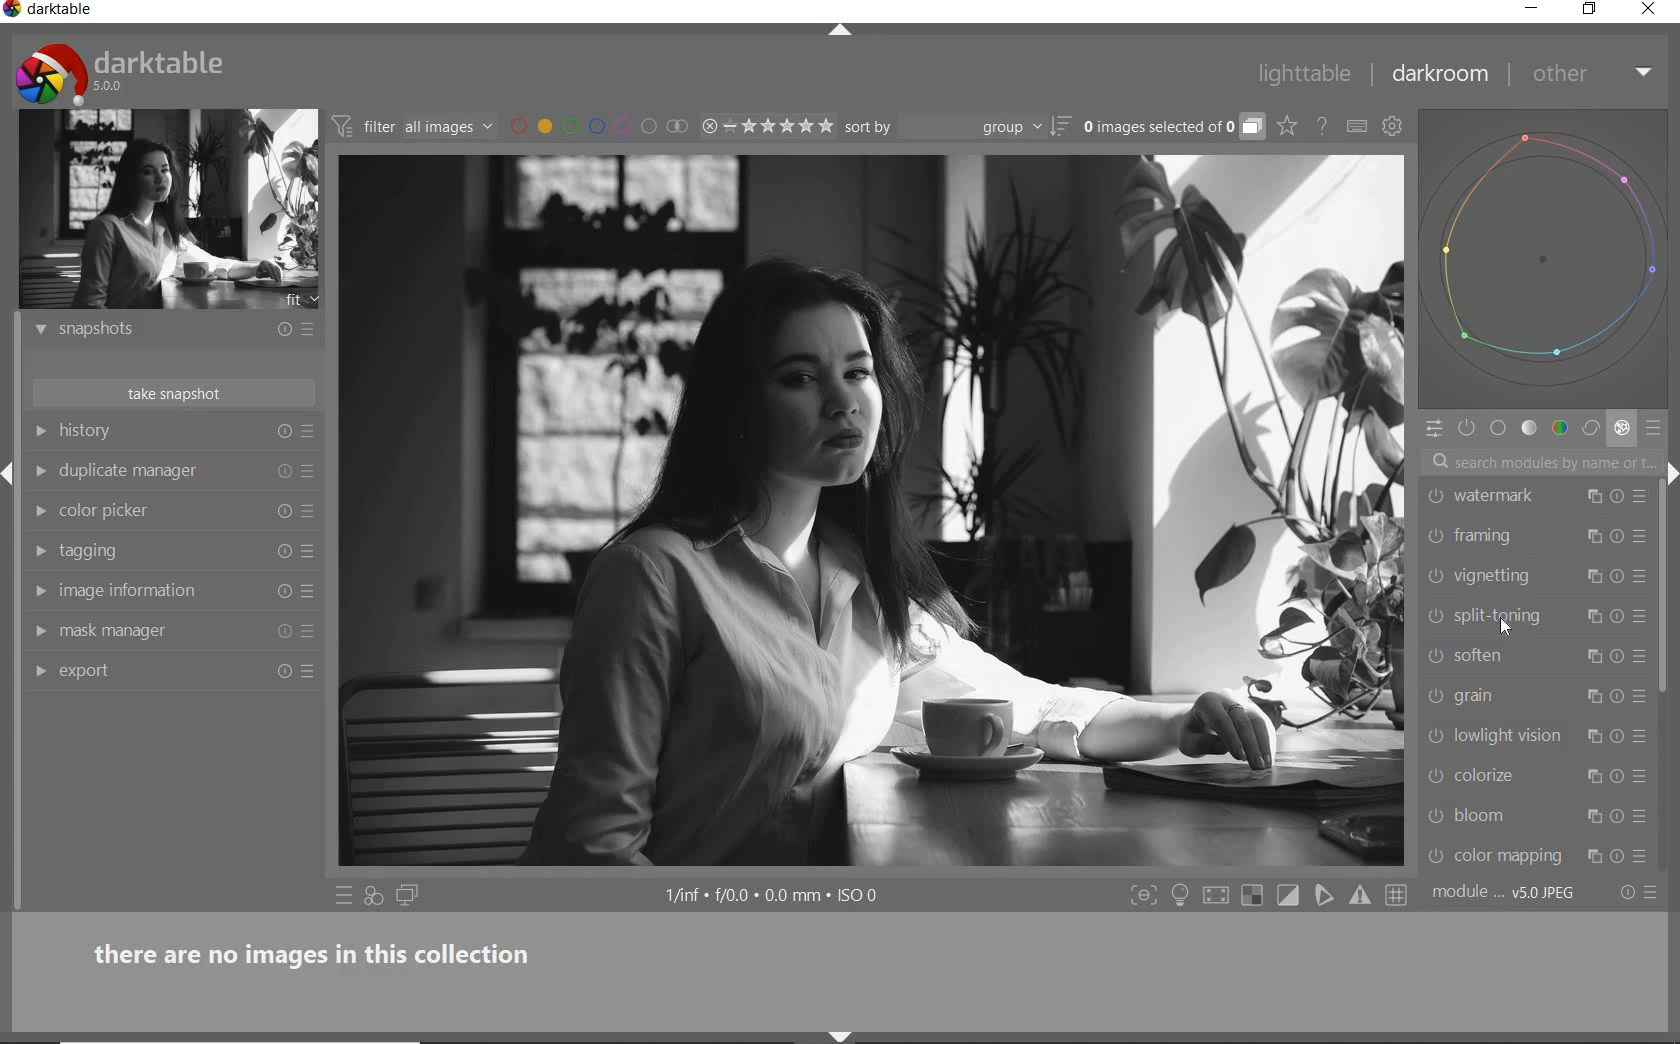  What do you see at coordinates (1595, 73) in the screenshot?
I see `other` at bounding box center [1595, 73].